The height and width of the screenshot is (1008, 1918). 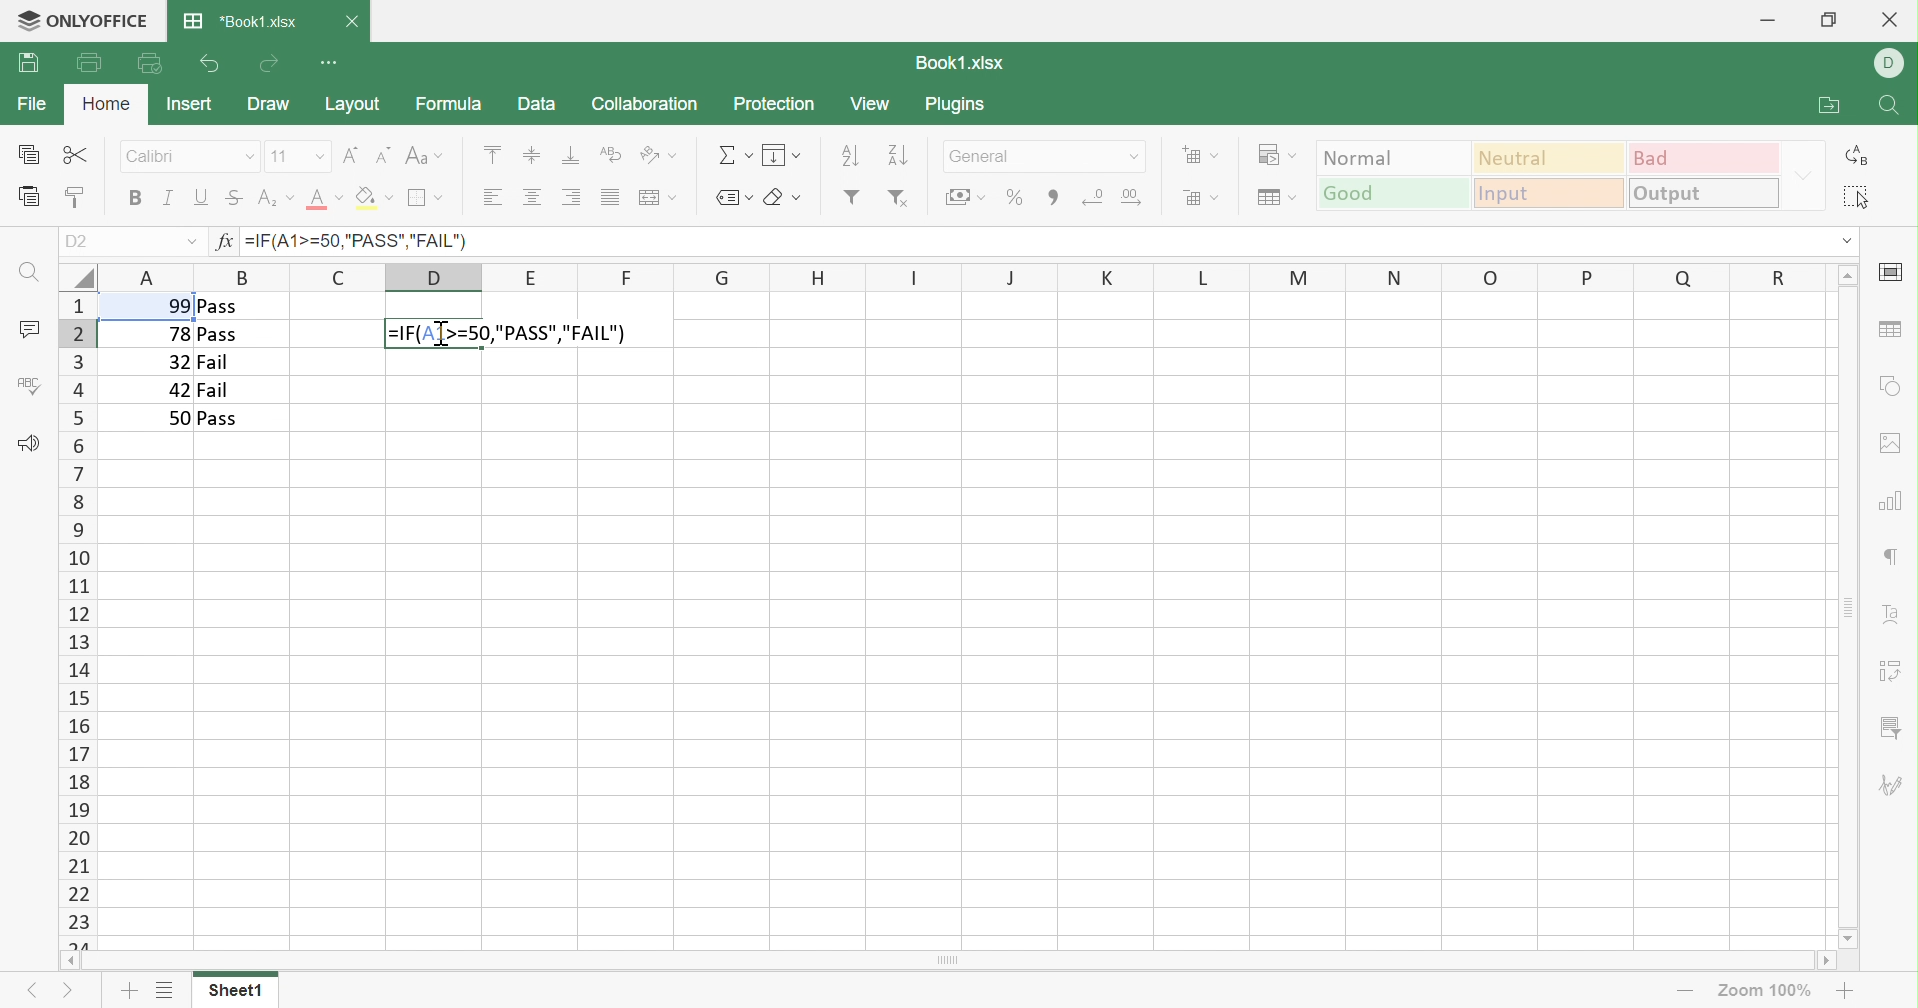 What do you see at coordinates (657, 156) in the screenshot?
I see `Orientation` at bounding box center [657, 156].